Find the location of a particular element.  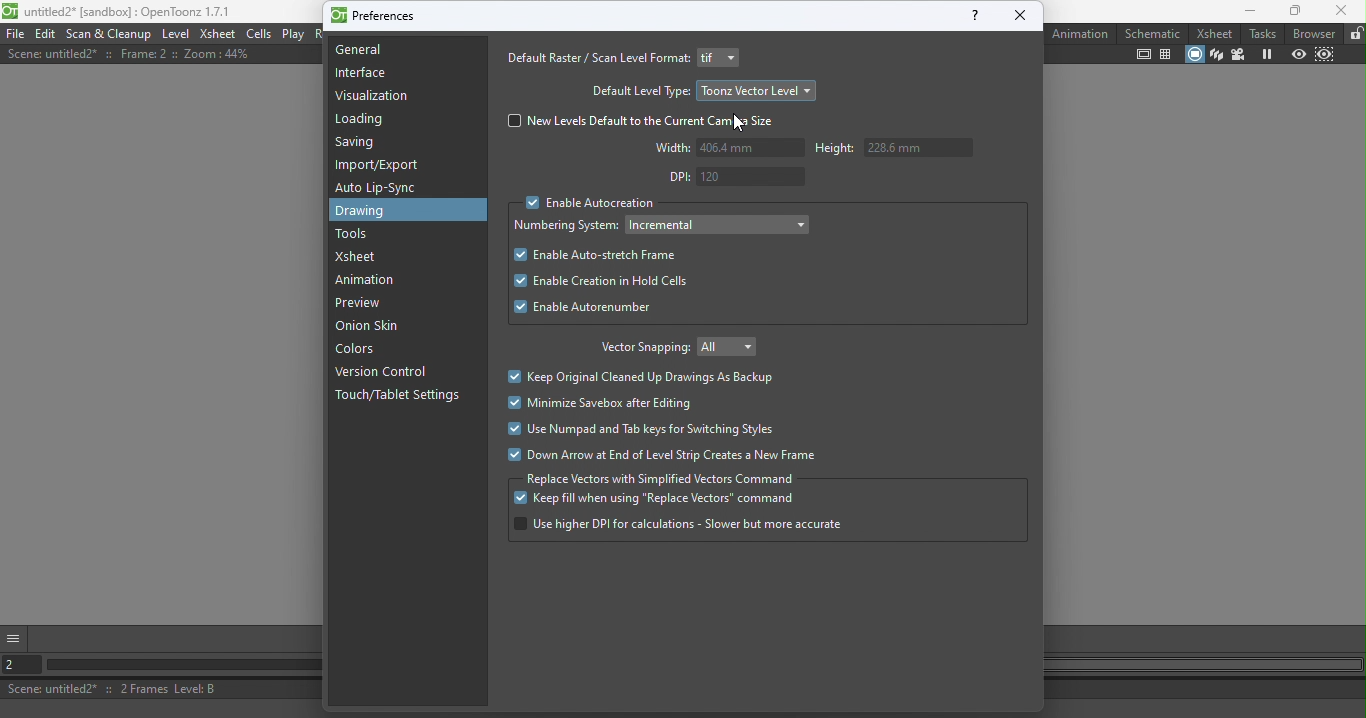

Camera view is located at coordinates (1237, 54).